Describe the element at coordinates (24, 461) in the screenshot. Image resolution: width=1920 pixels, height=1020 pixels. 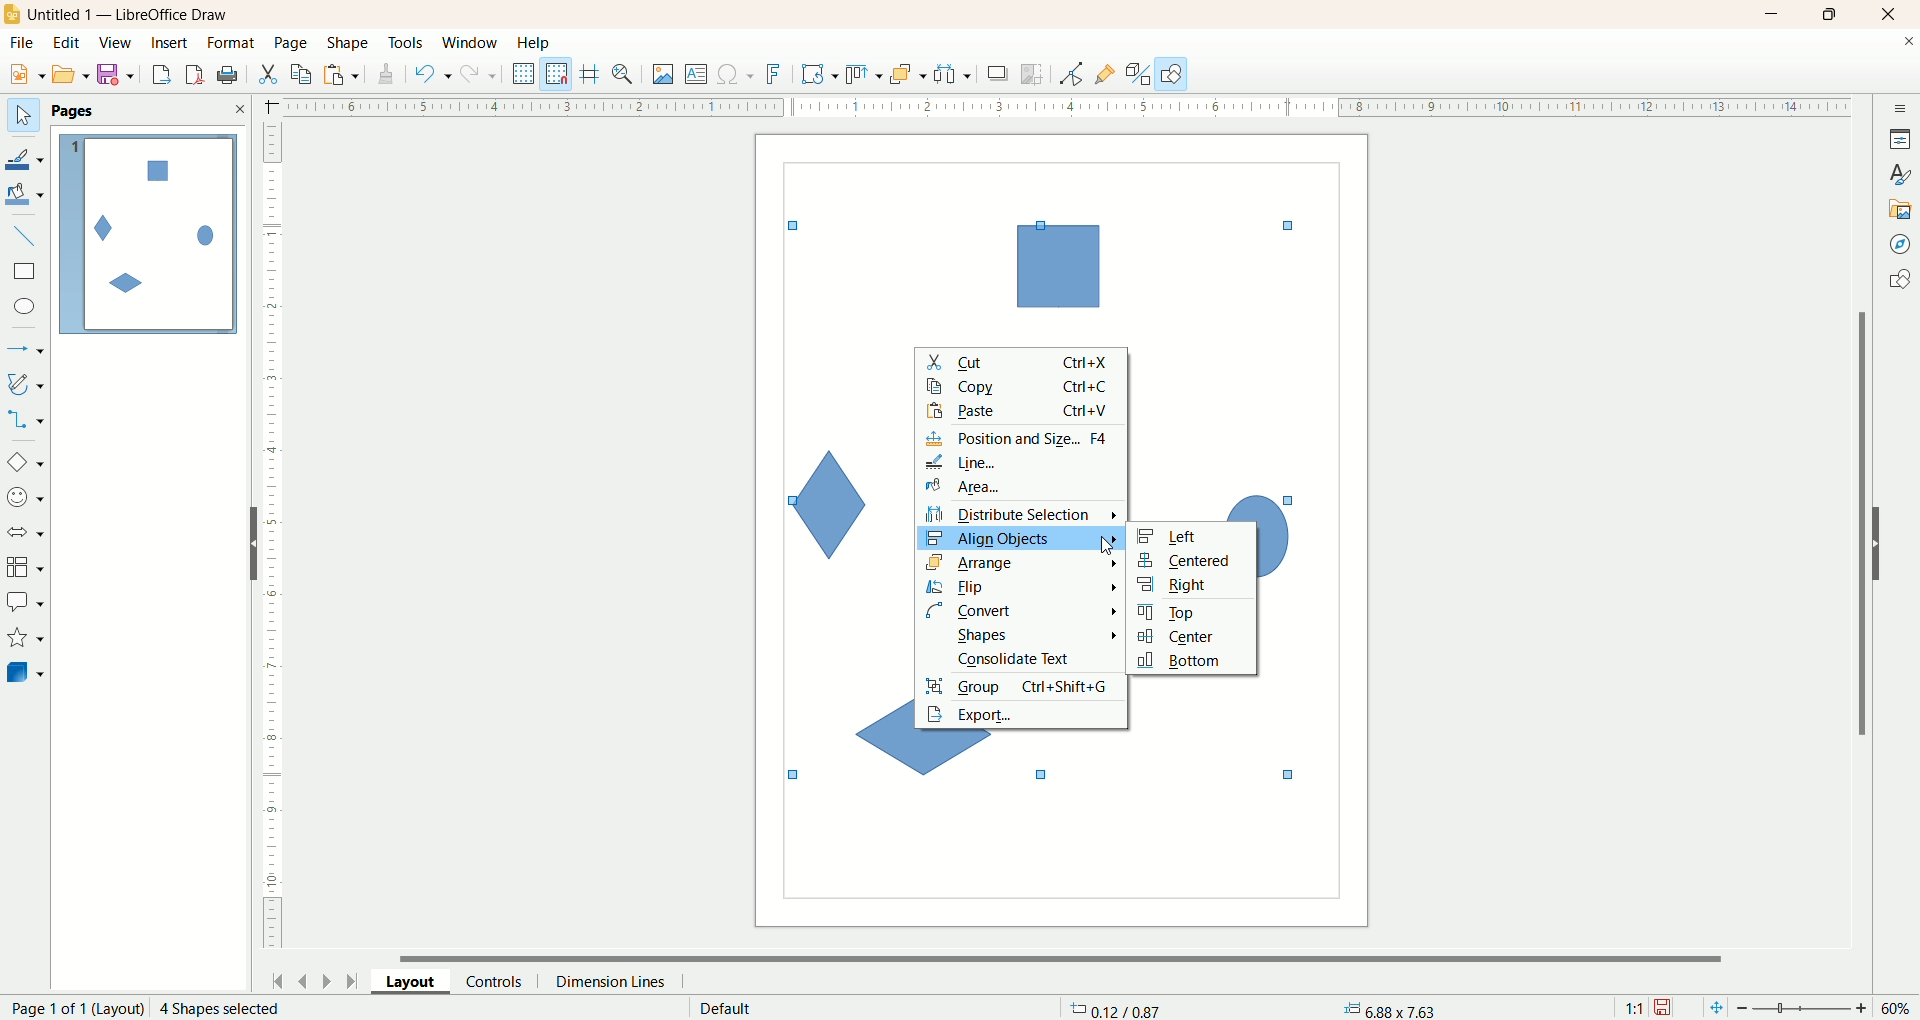
I see `basic shape` at that location.